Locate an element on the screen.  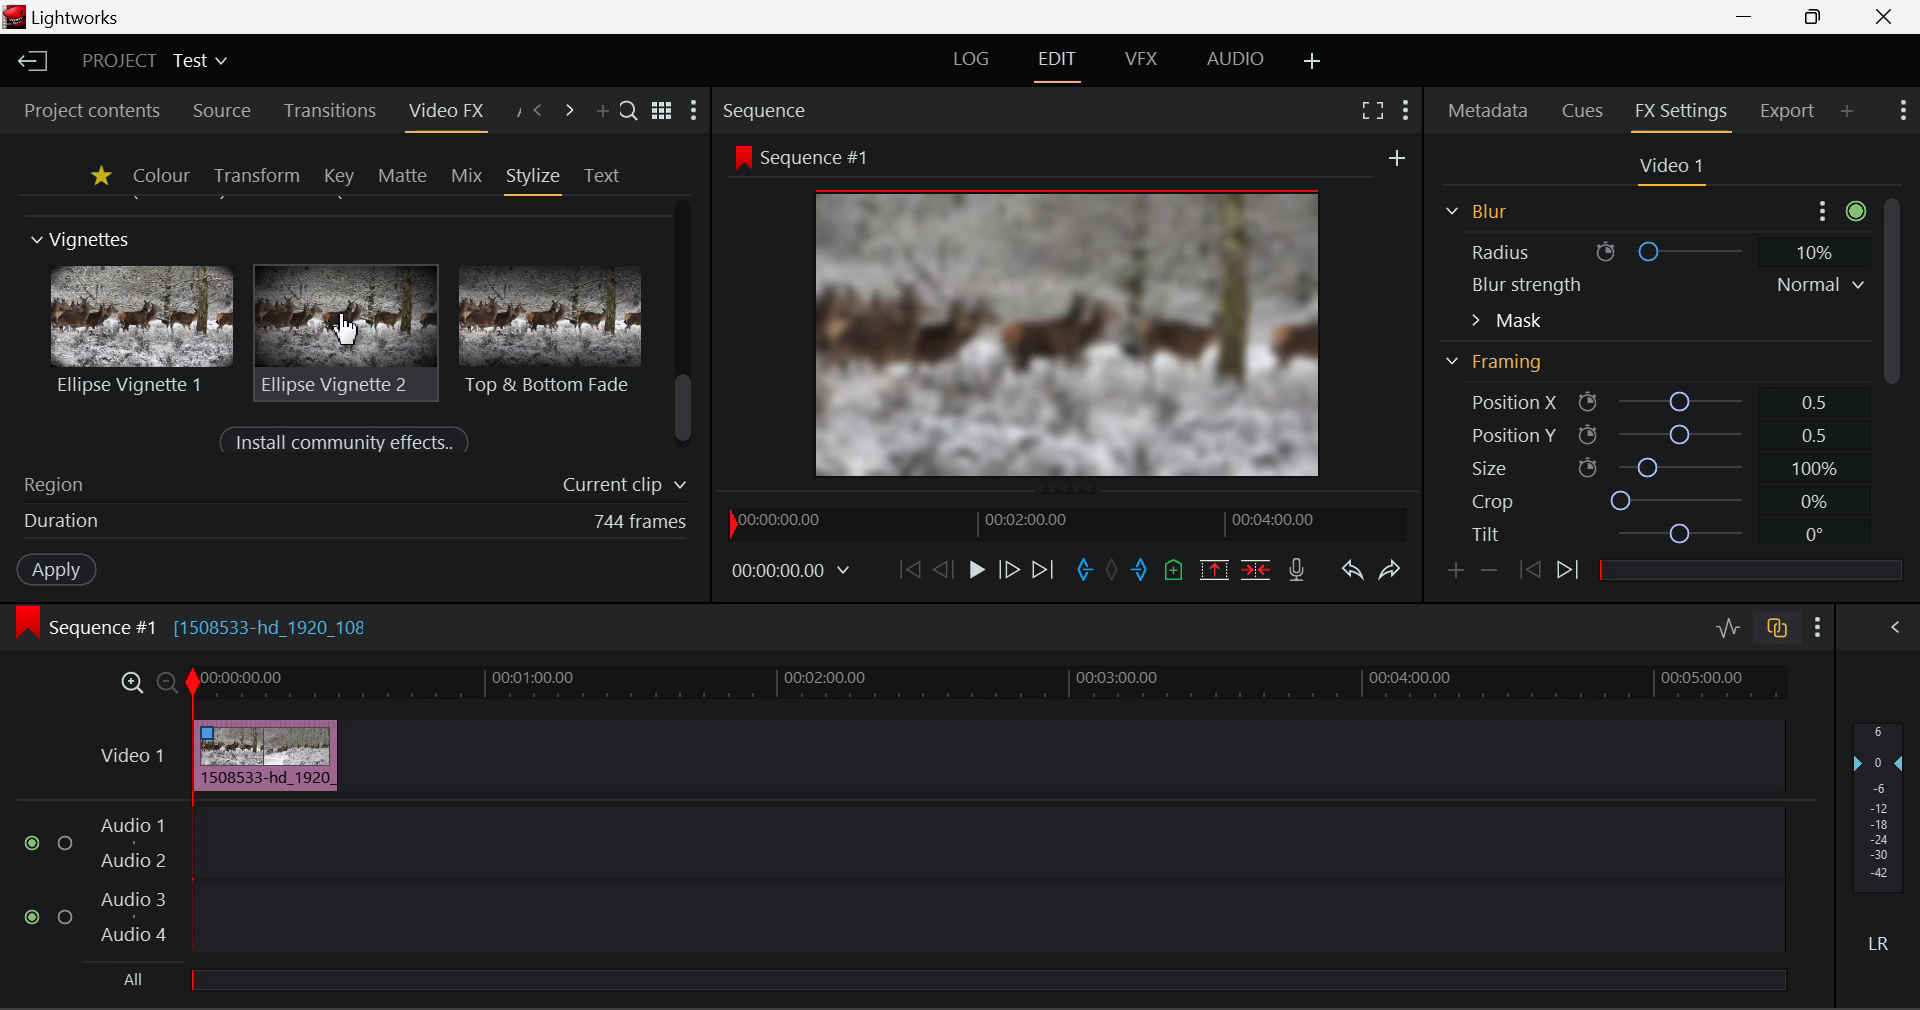
Restore Down is located at coordinates (1750, 17).